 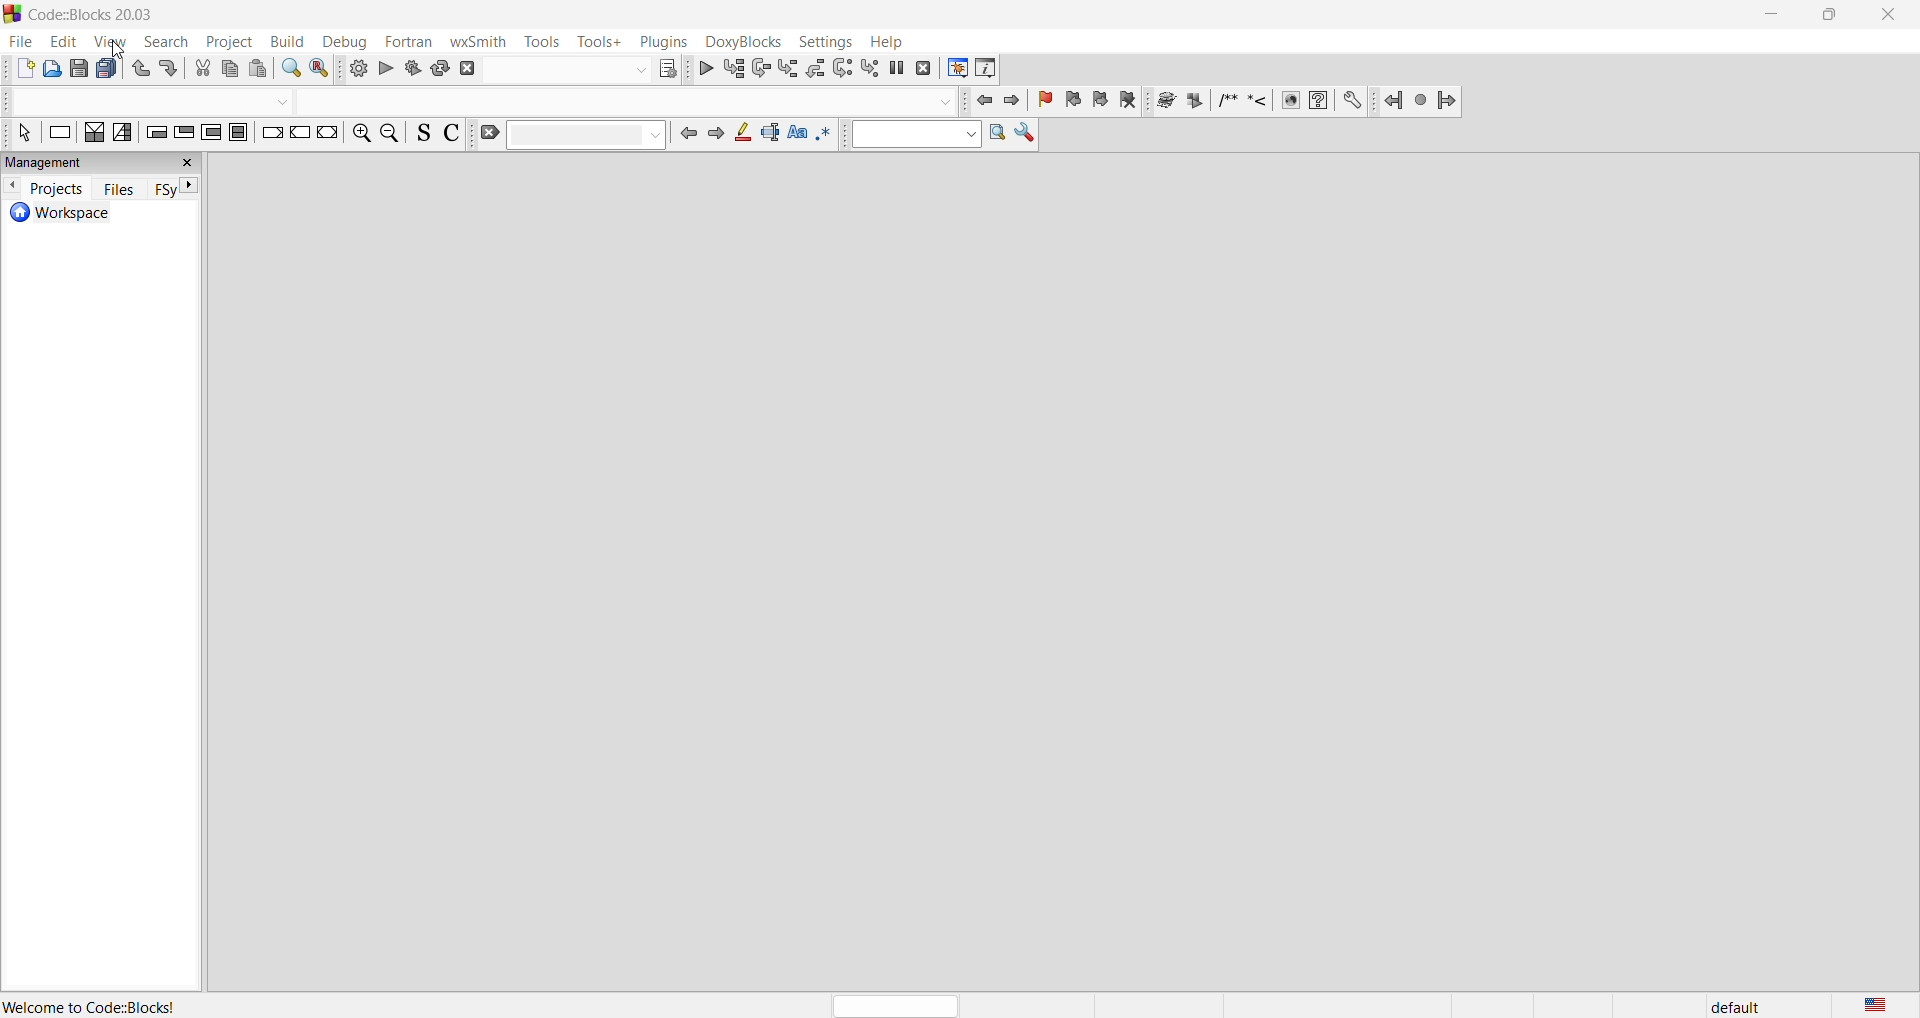 What do you see at coordinates (1420, 100) in the screenshot?
I see `Last jump` at bounding box center [1420, 100].